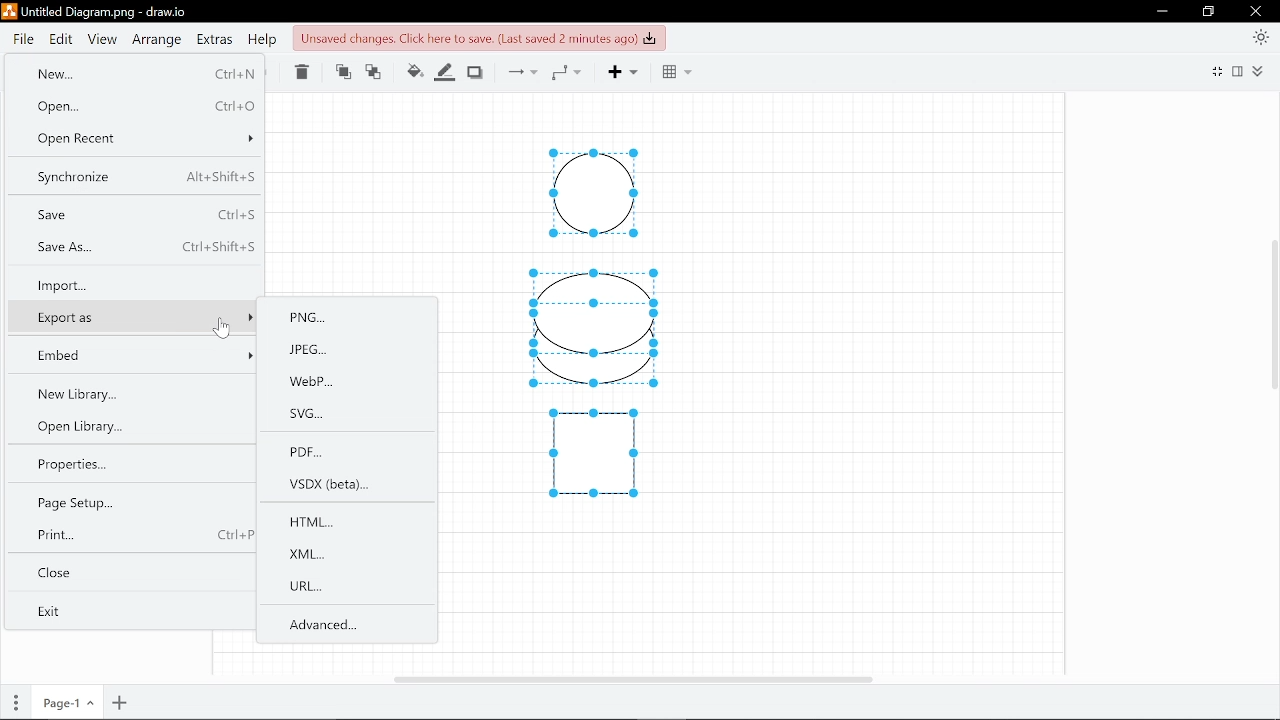  I want to click on Appearence, so click(1261, 37).